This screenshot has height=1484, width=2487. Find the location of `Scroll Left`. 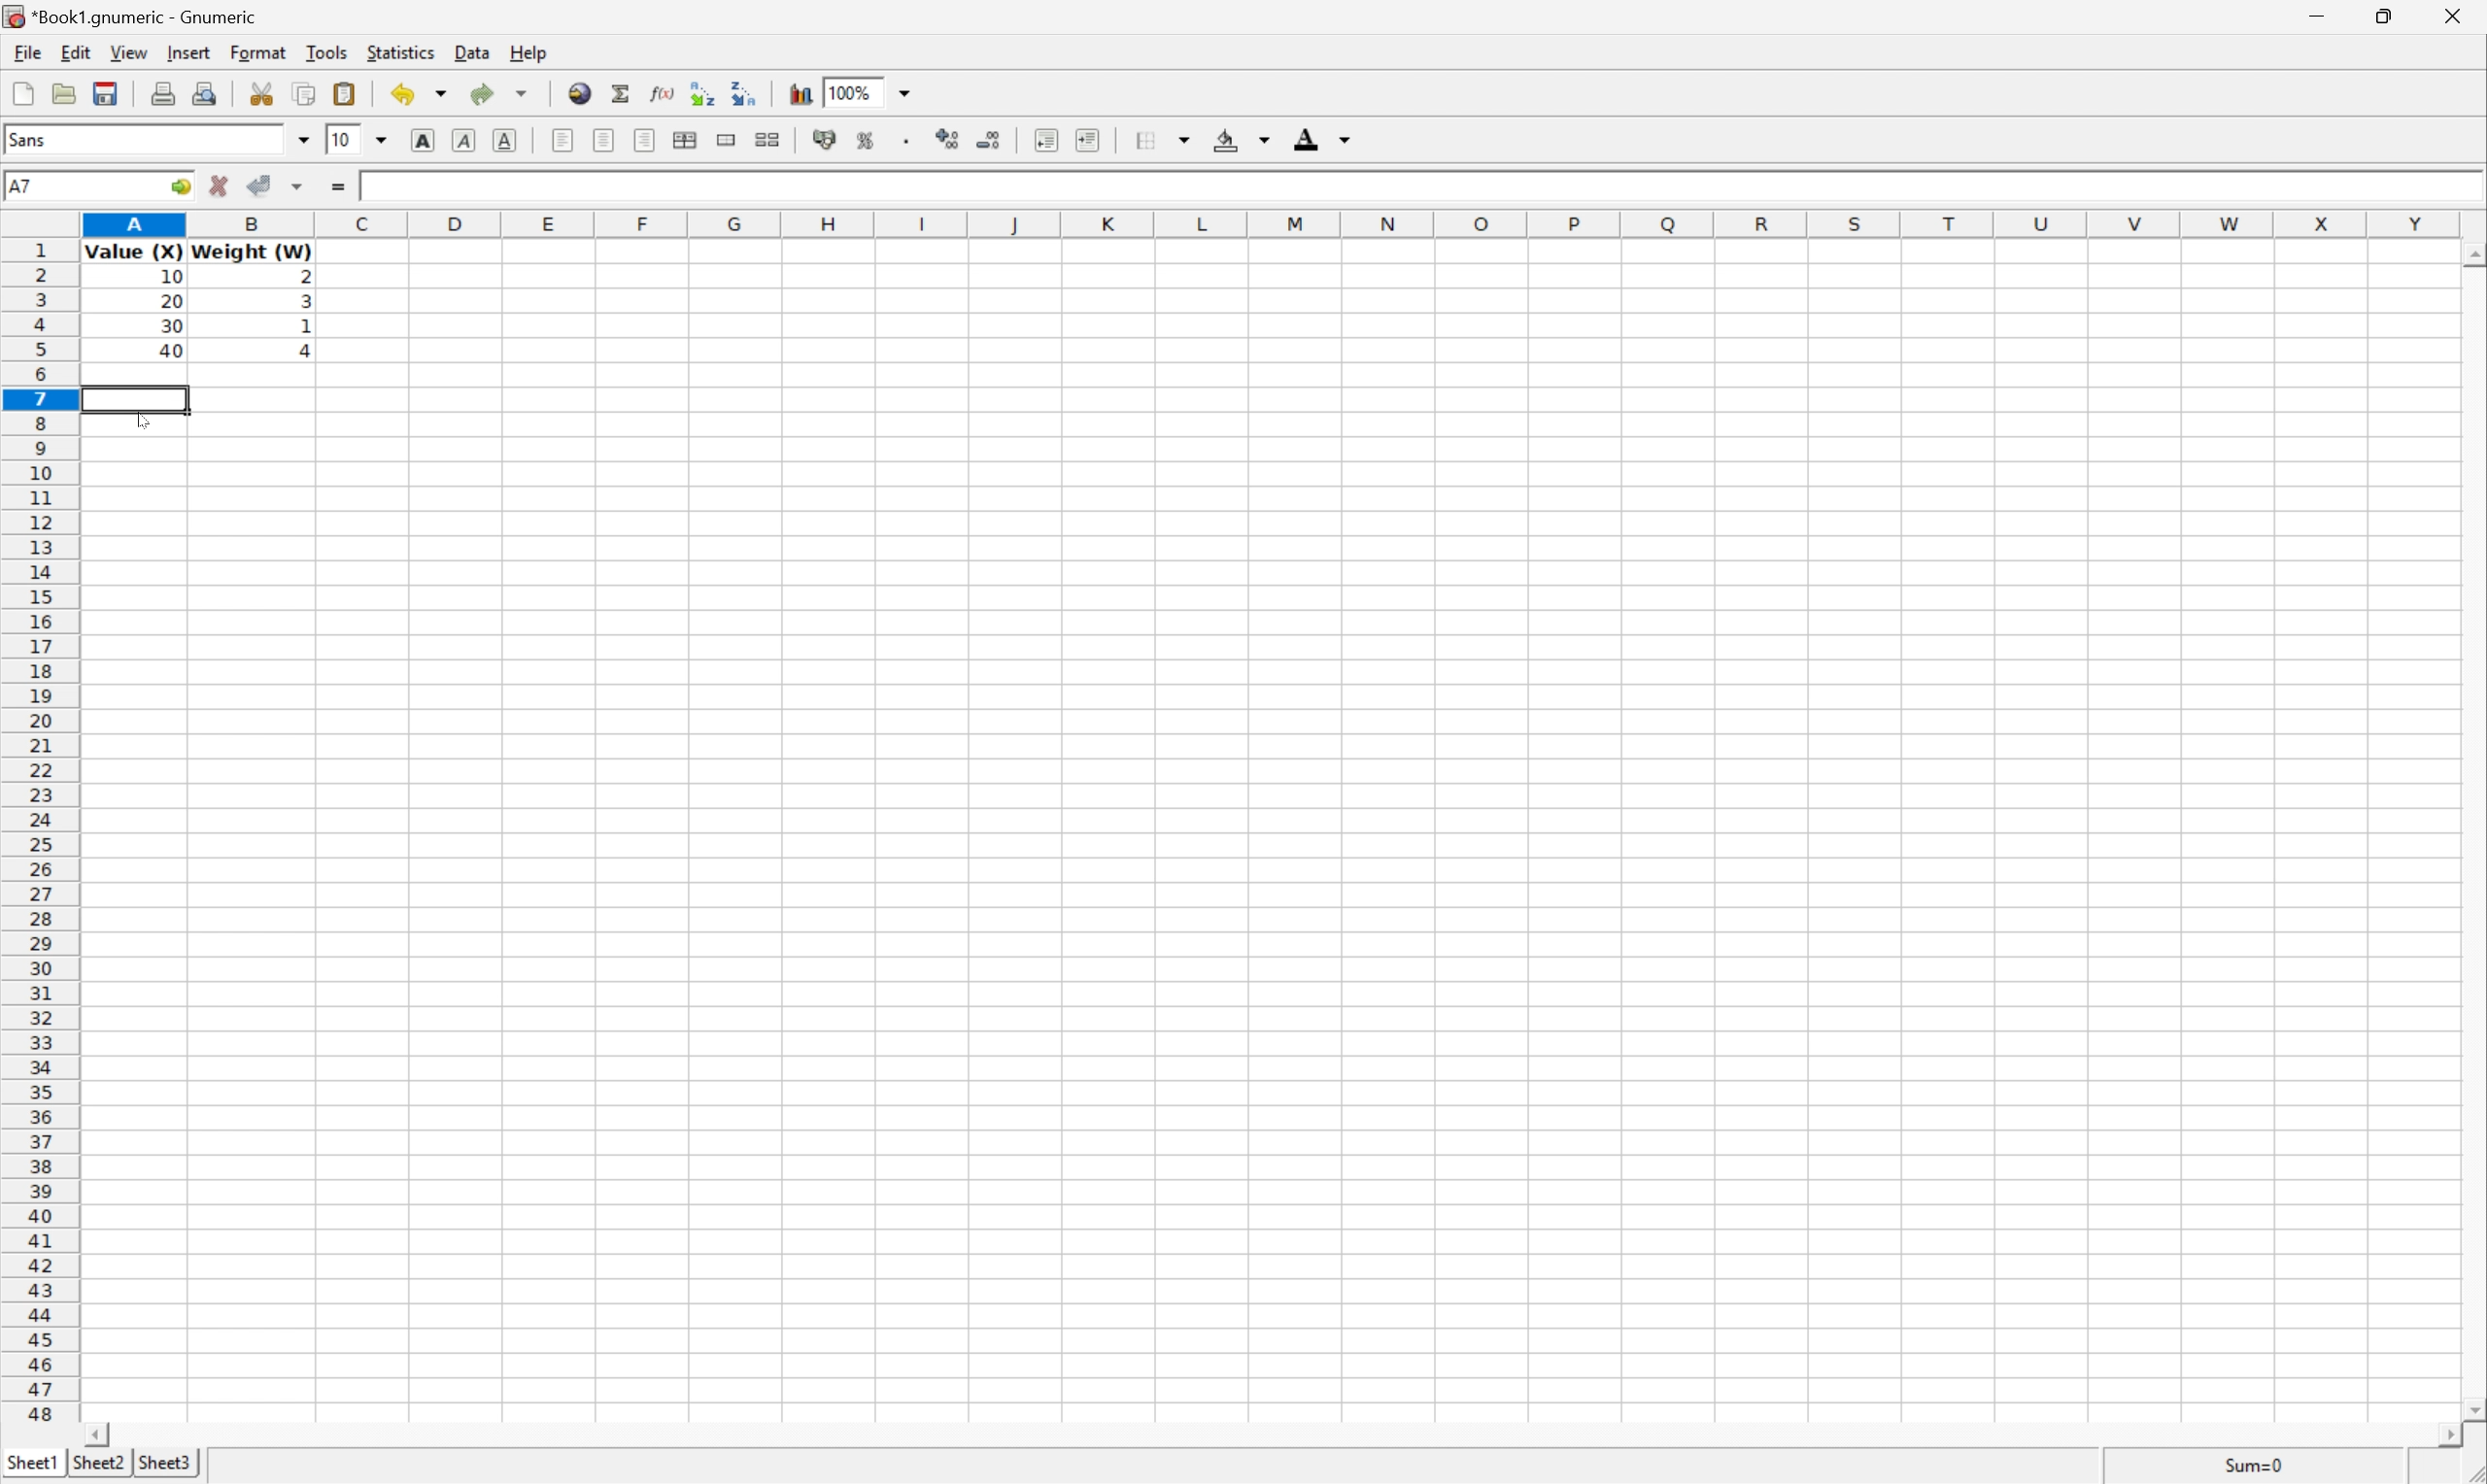

Scroll Left is located at coordinates (97, 1435).